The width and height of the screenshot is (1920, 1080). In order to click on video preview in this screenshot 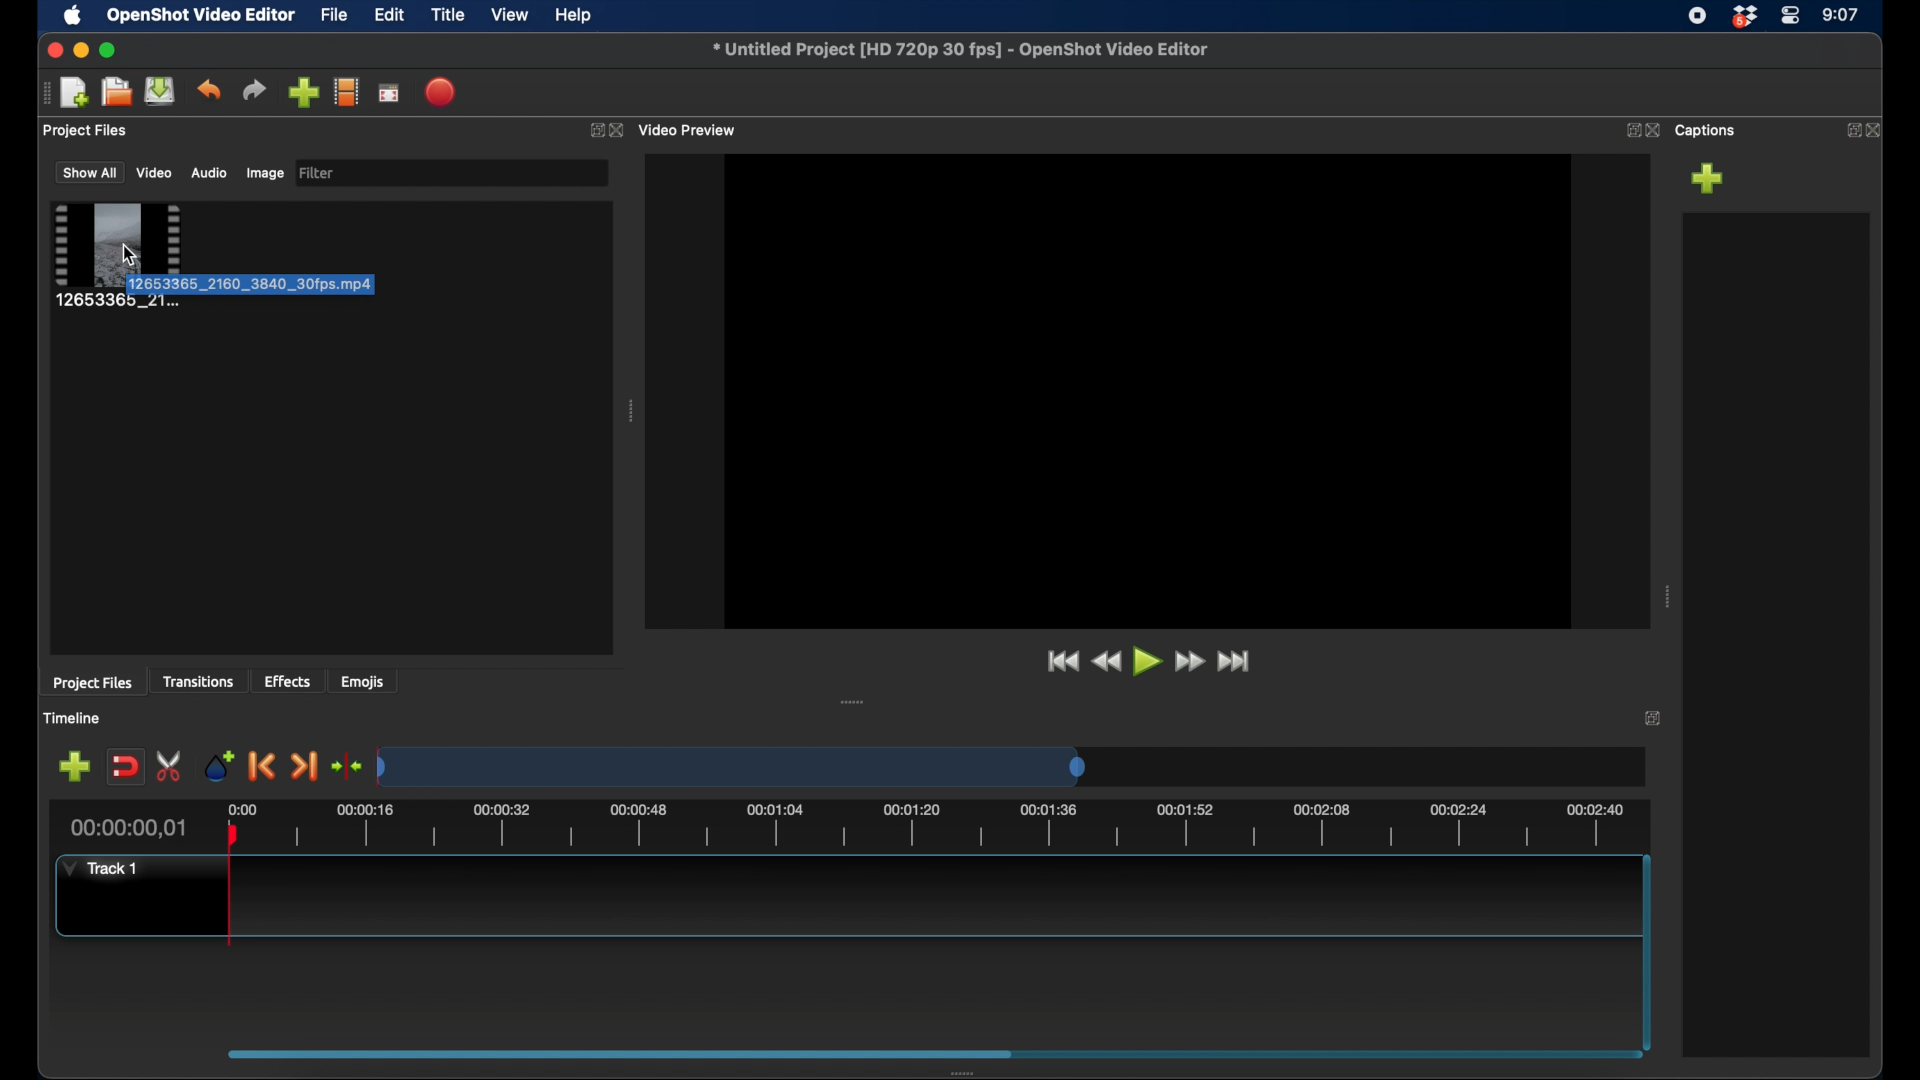, I will do `click(1146, 392)`.